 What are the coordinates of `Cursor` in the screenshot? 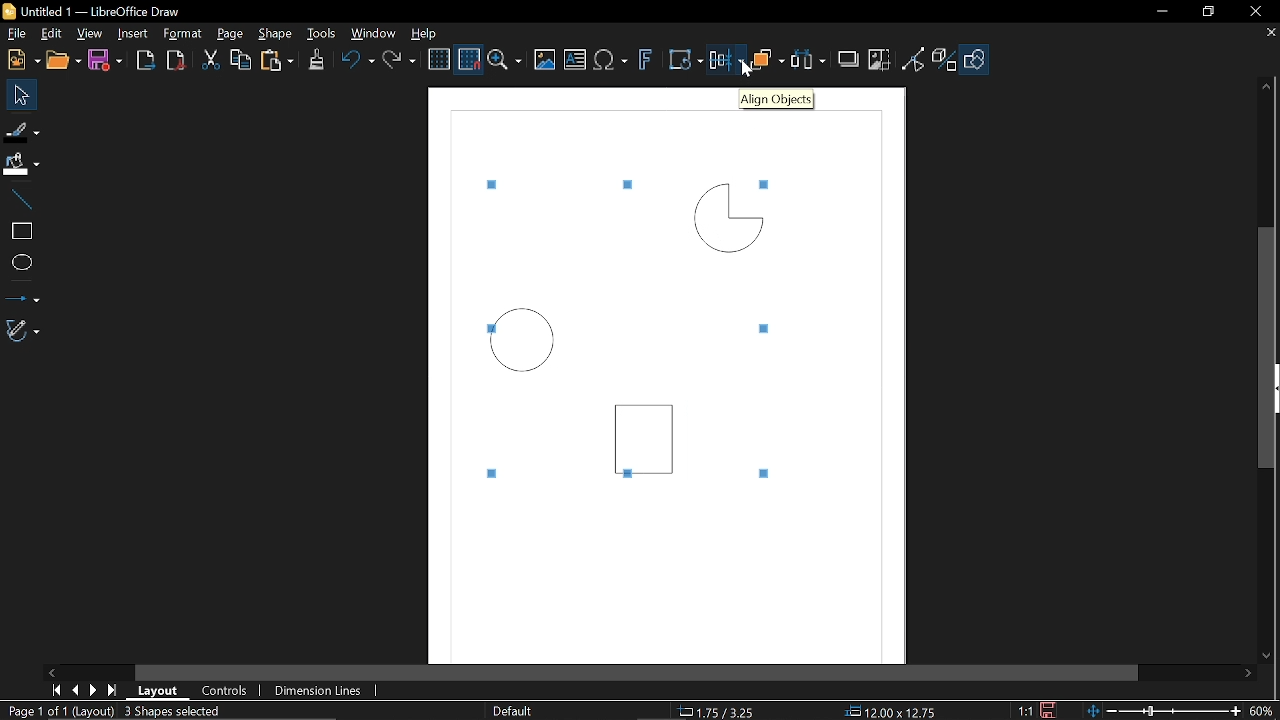 It's located at (742, 67).